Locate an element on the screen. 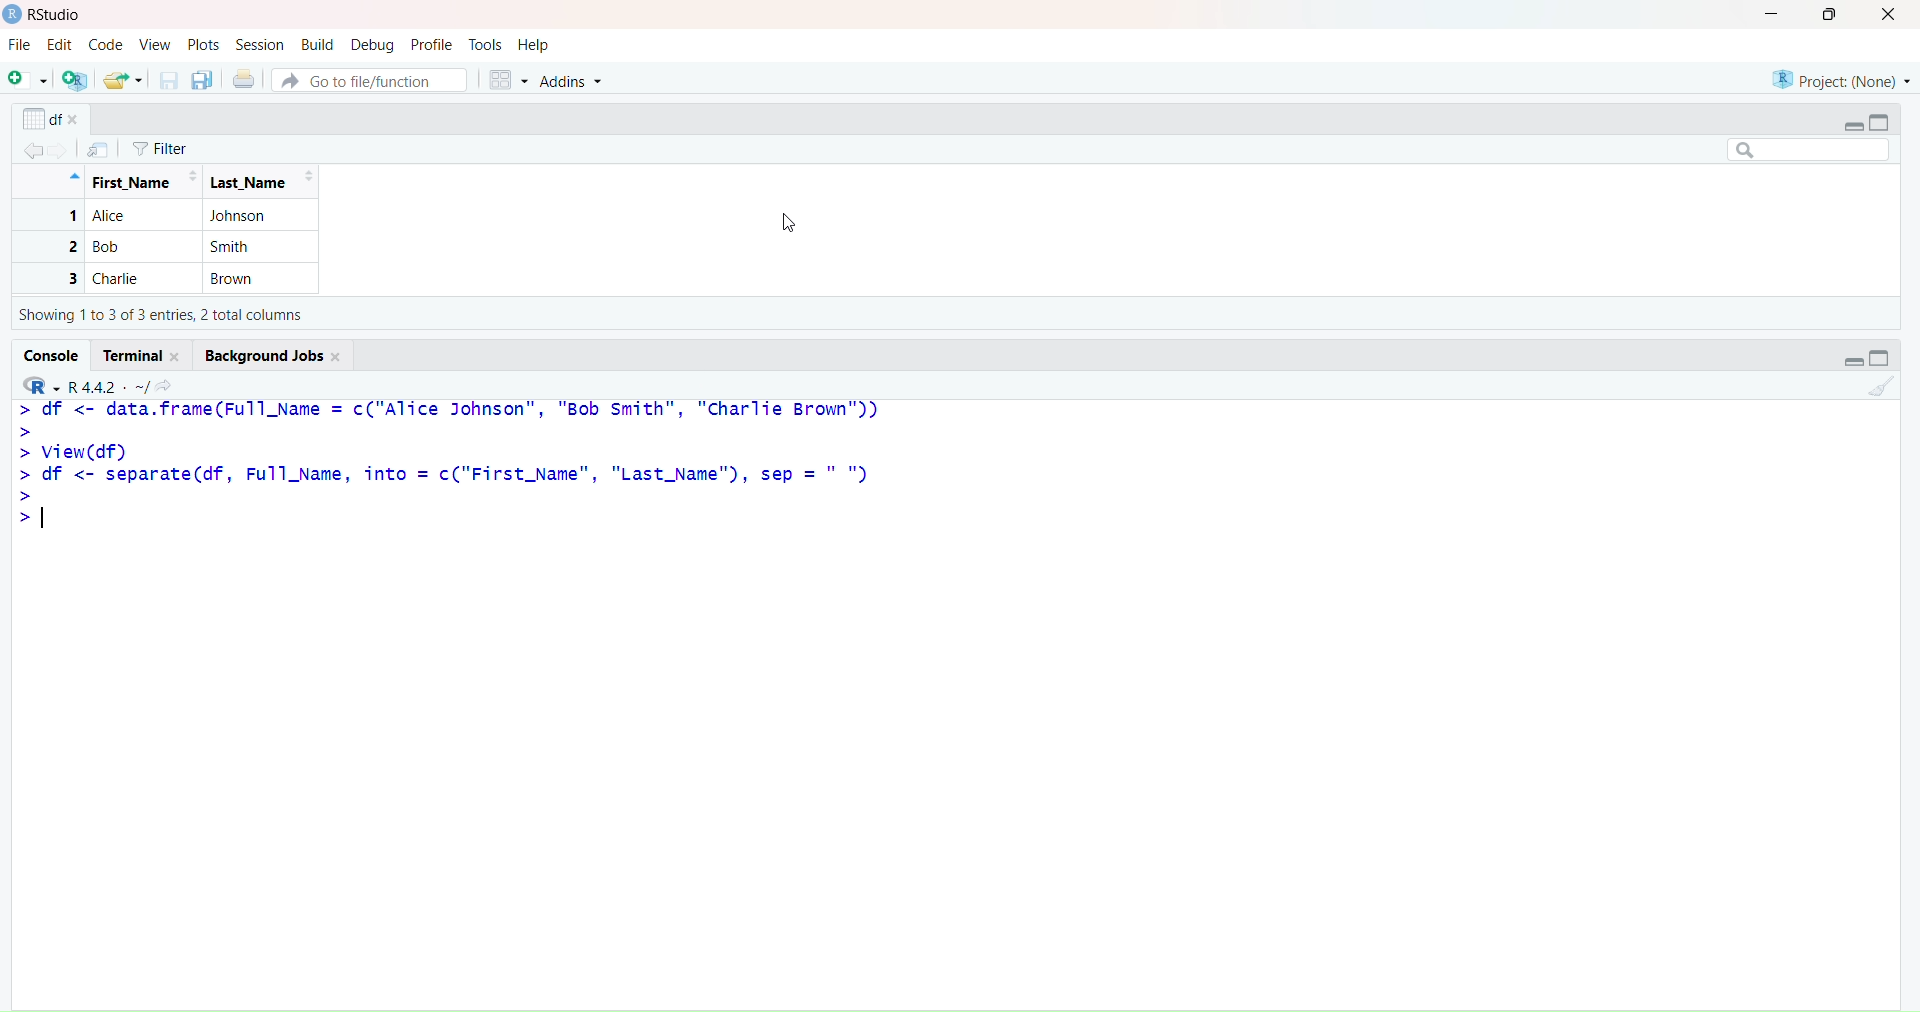  showing 1 to 3 of 3 entries, 1 total columns is located at coordinates (168, 317).